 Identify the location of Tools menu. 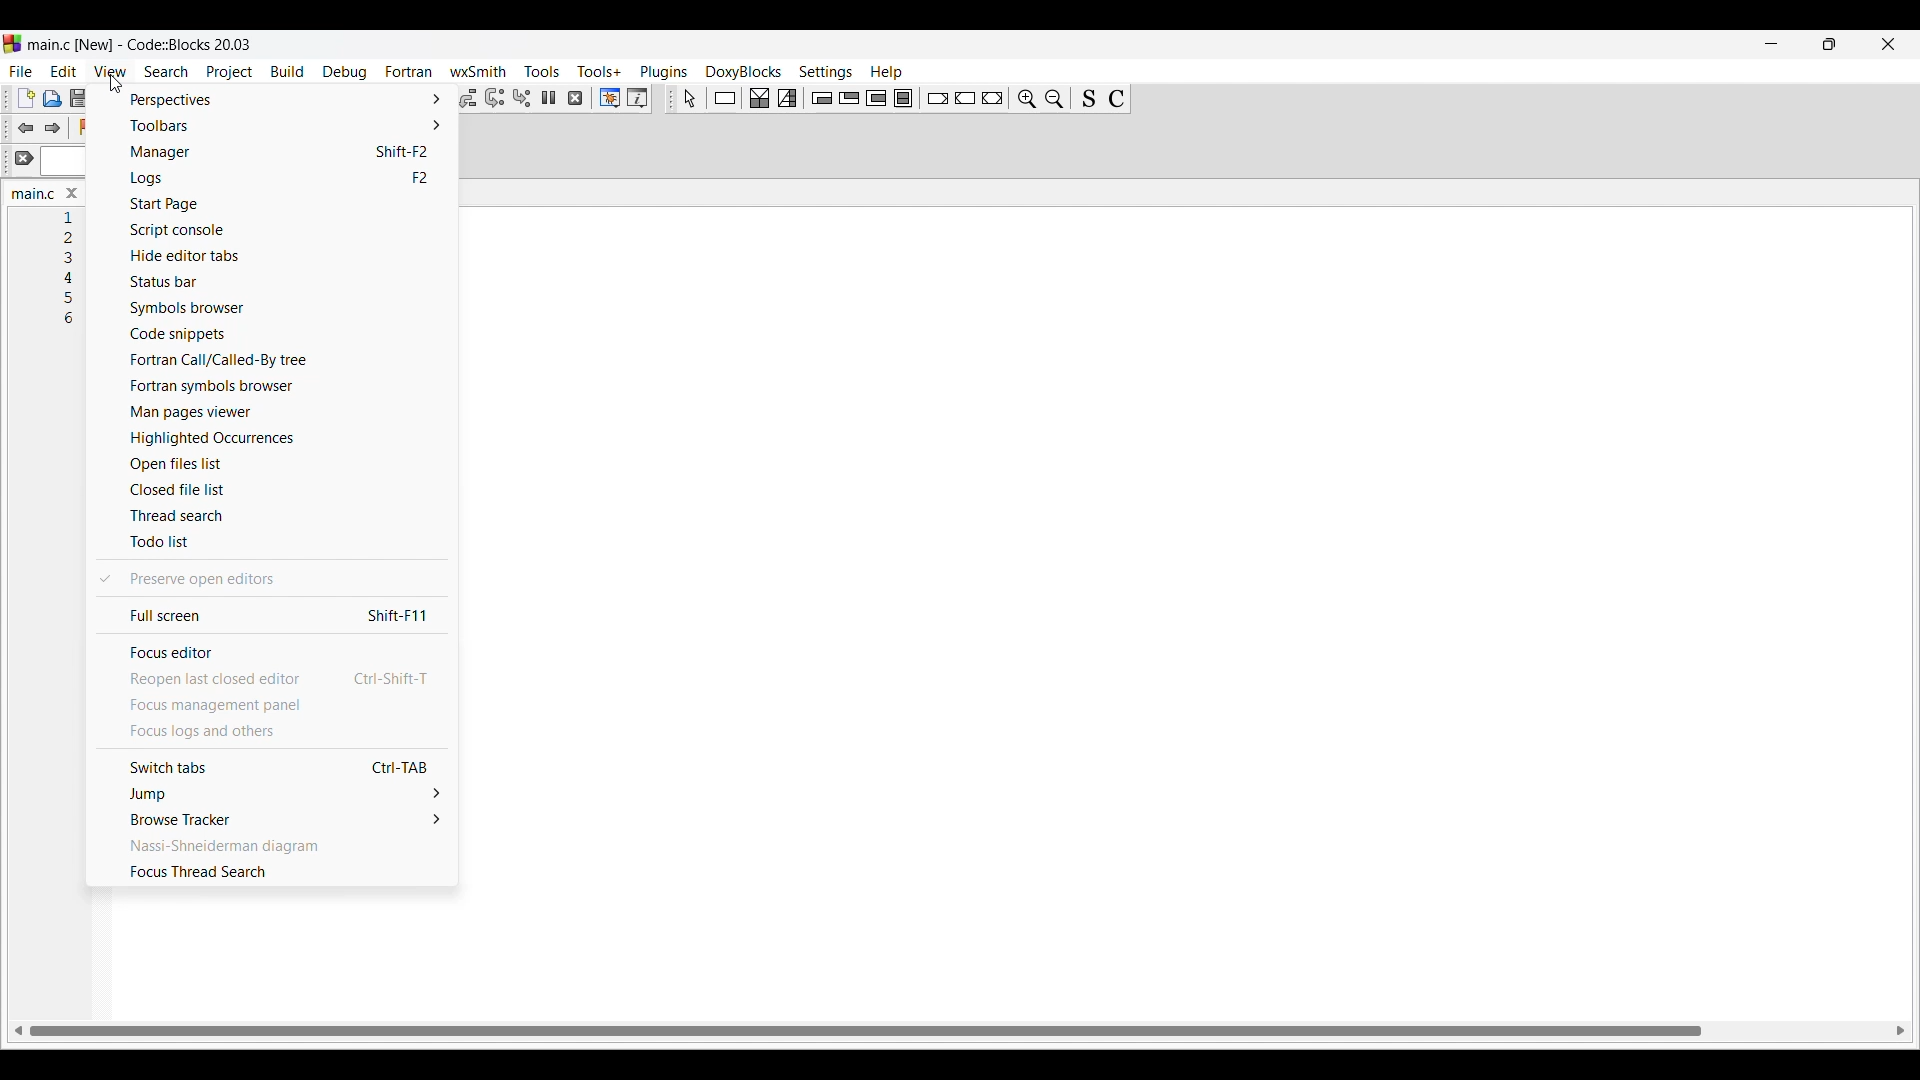
(542, 71).